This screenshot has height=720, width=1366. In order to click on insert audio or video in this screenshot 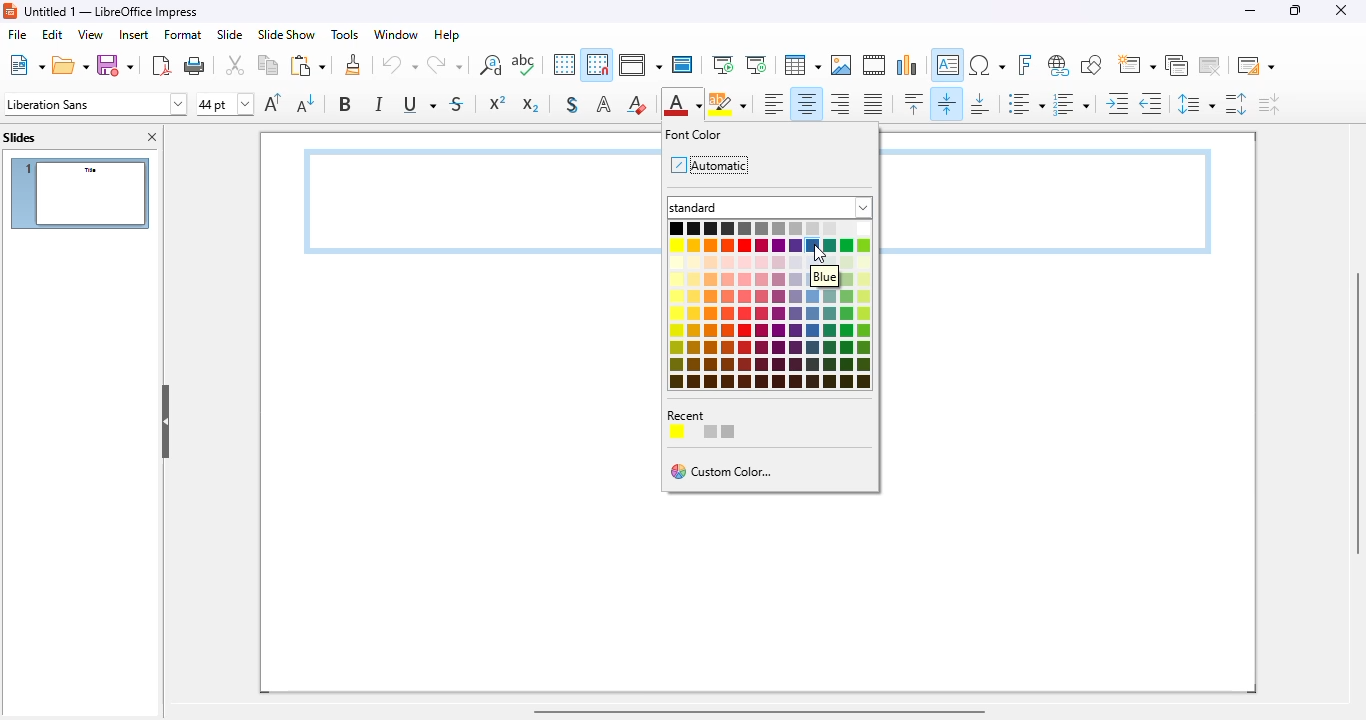, I will do `click(874, 65)`.